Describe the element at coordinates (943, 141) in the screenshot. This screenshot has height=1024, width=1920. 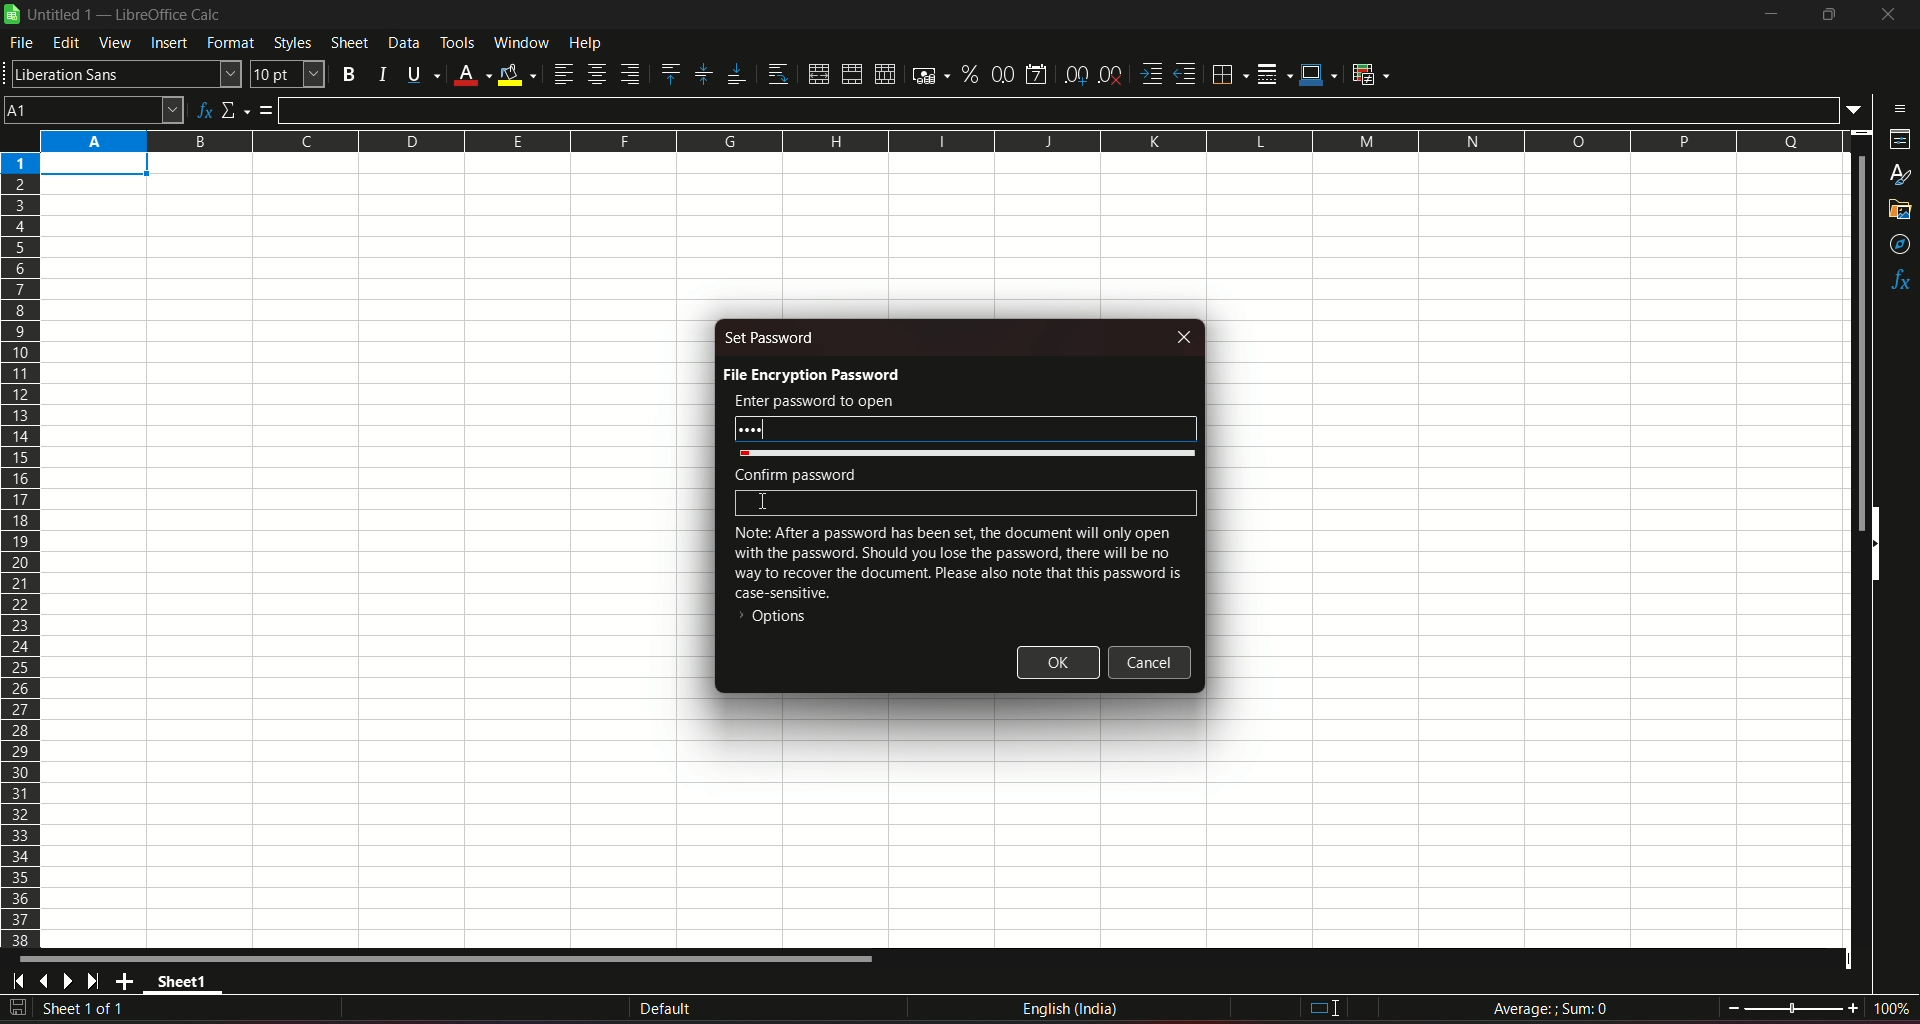
I see `columns` at that location.